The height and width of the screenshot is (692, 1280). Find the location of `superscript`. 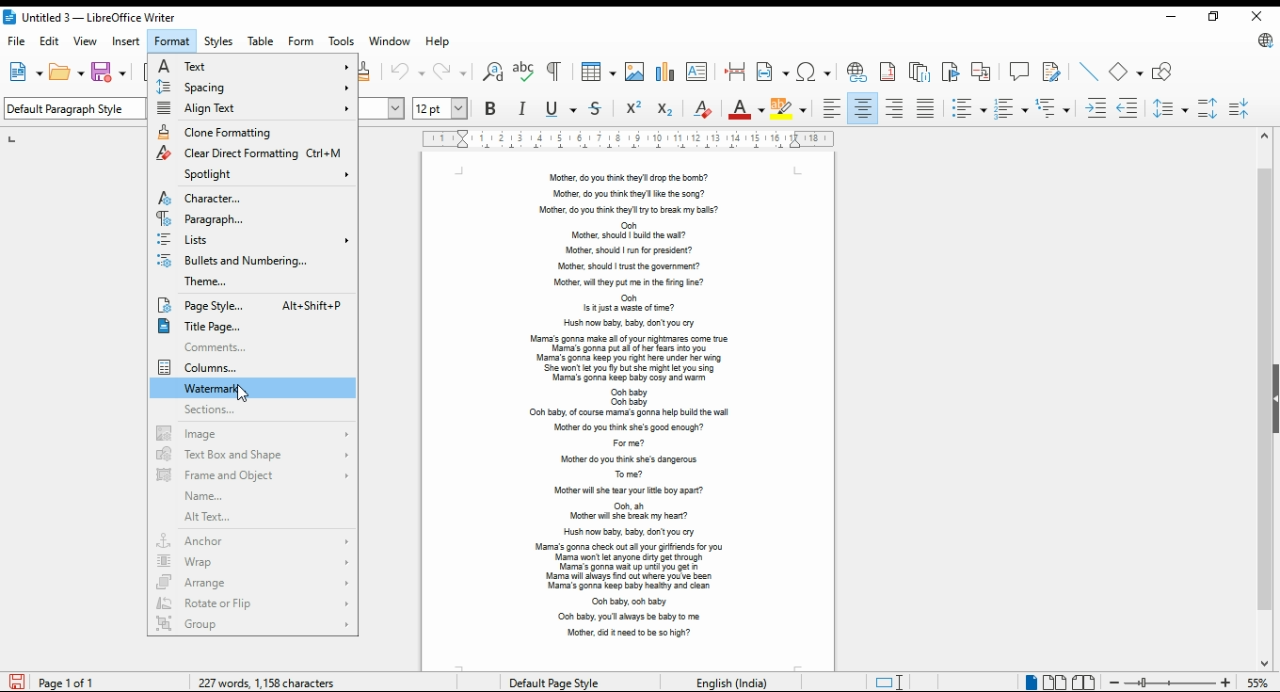

superscript is located at coordinates (633, 108).